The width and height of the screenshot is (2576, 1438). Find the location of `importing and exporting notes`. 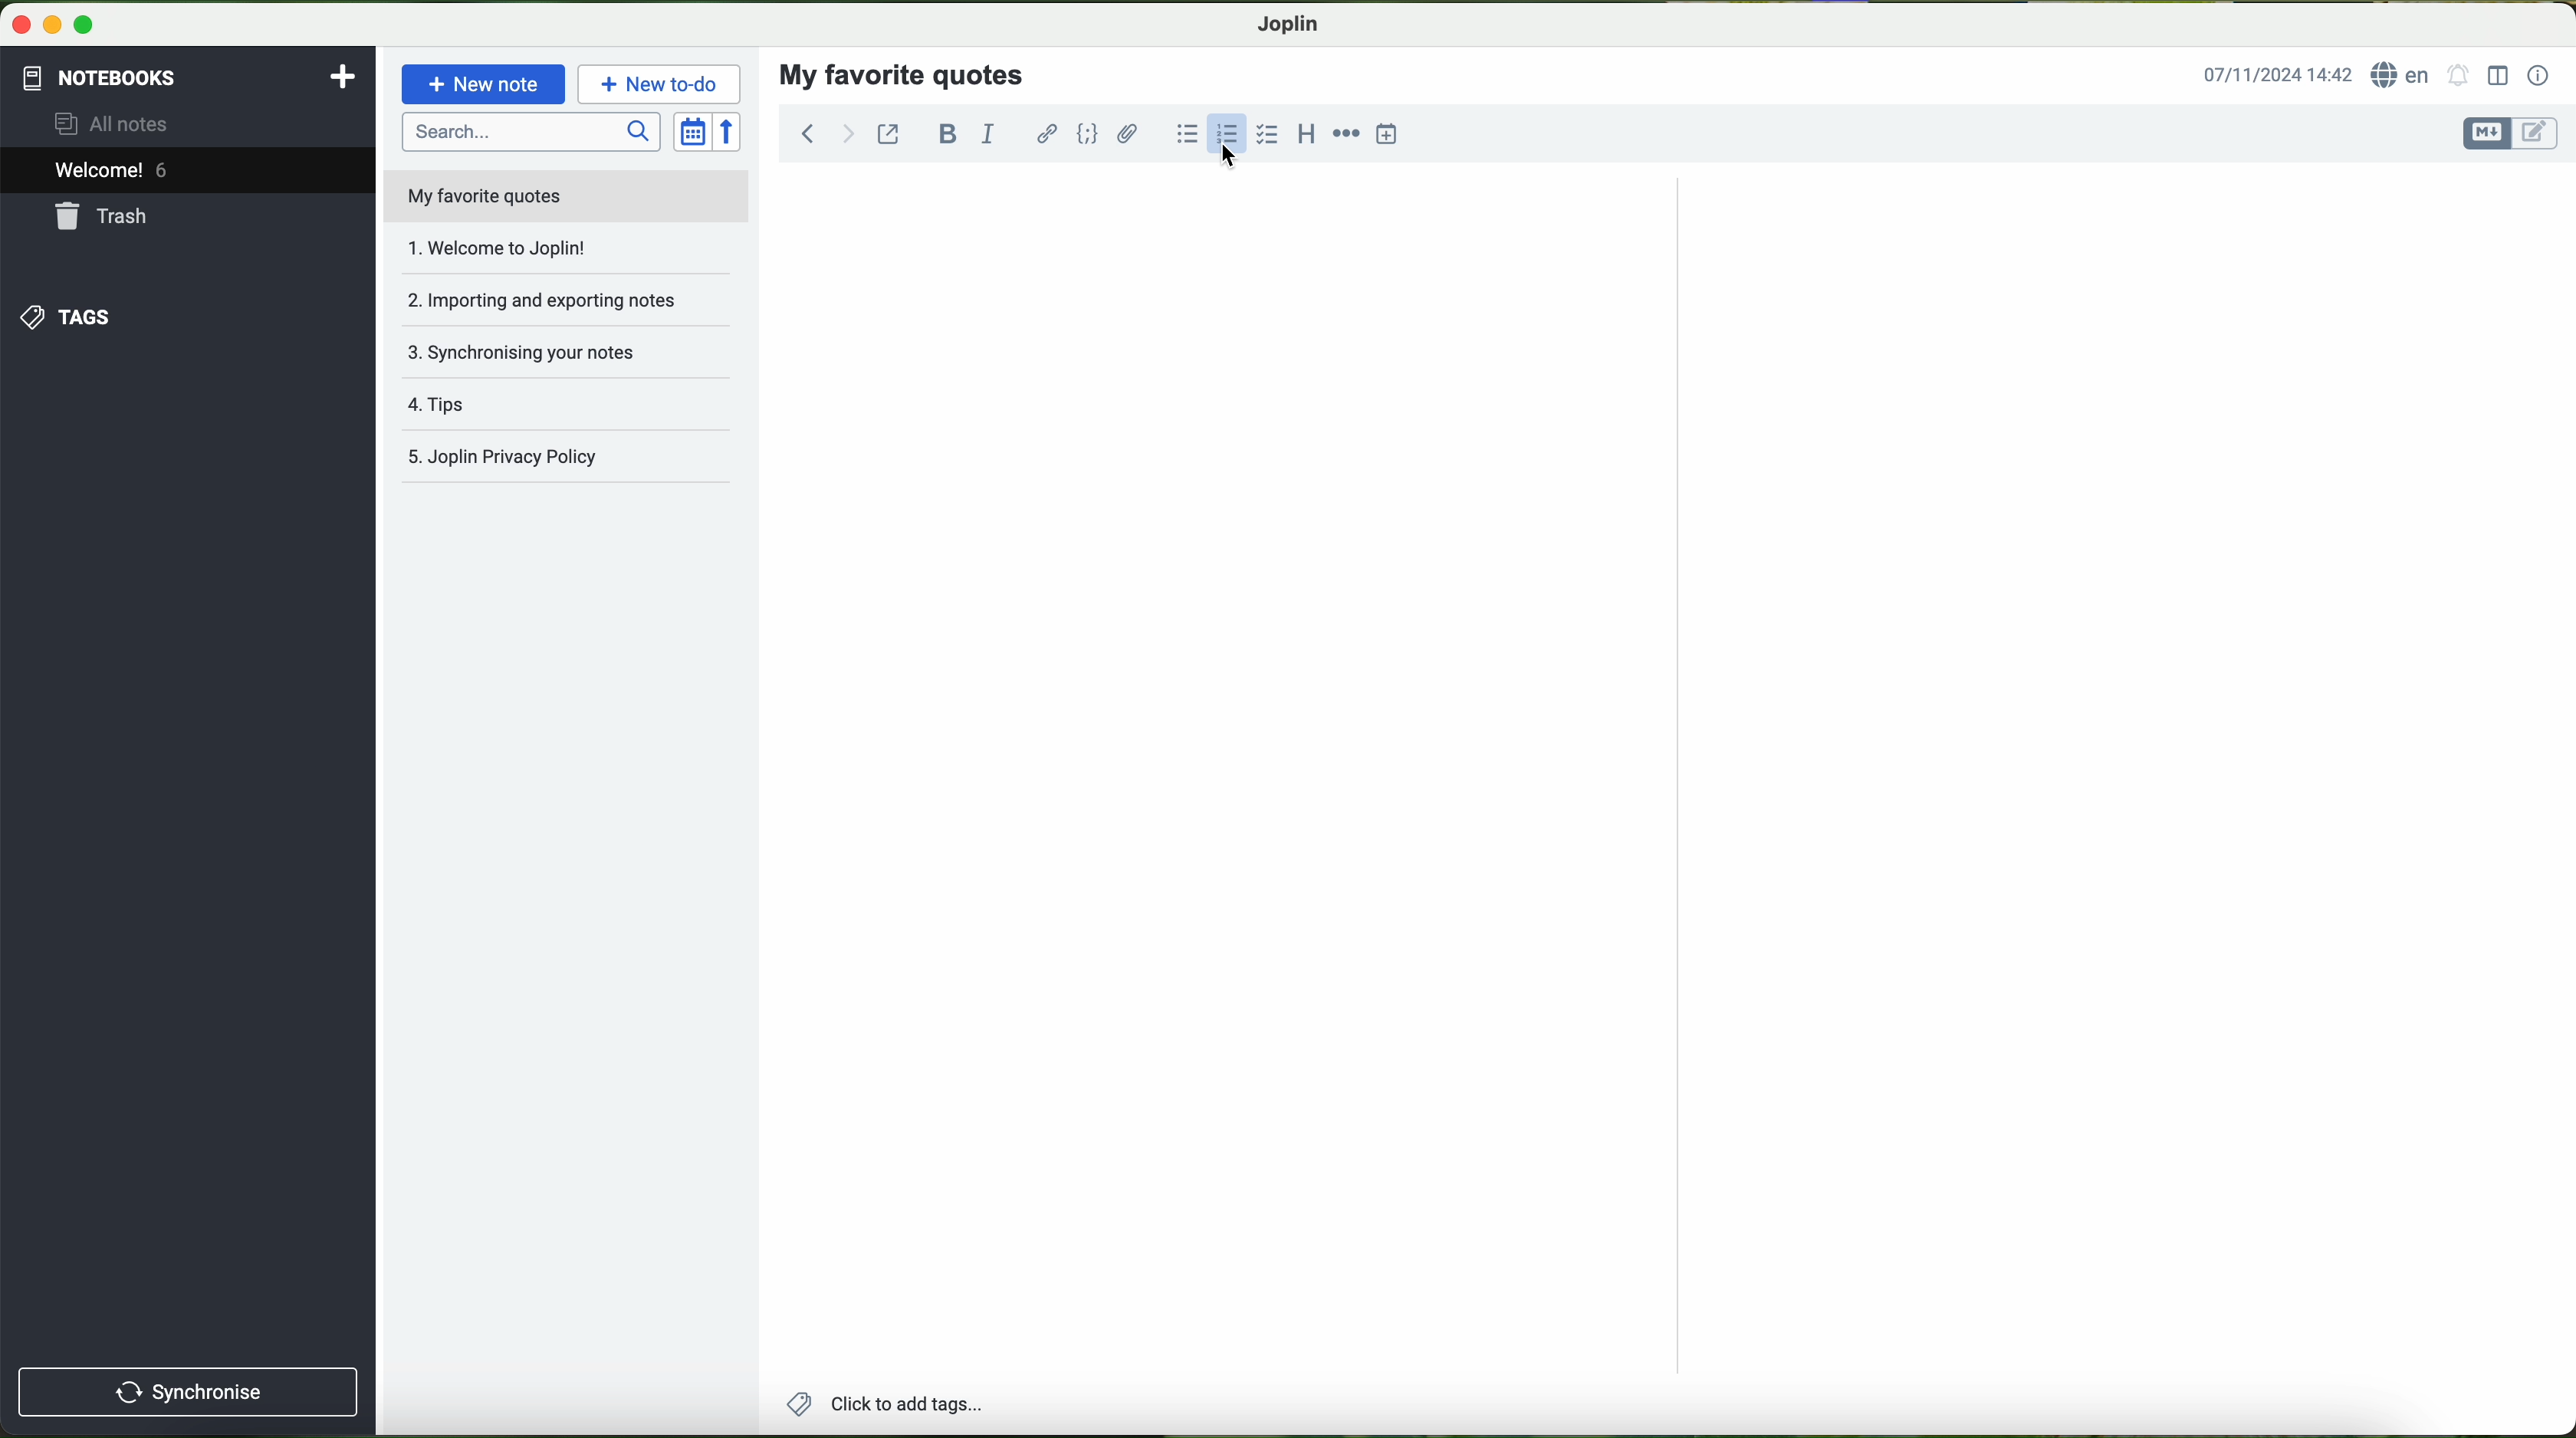

importing and exporting notes is located at coordinates (563, 298).